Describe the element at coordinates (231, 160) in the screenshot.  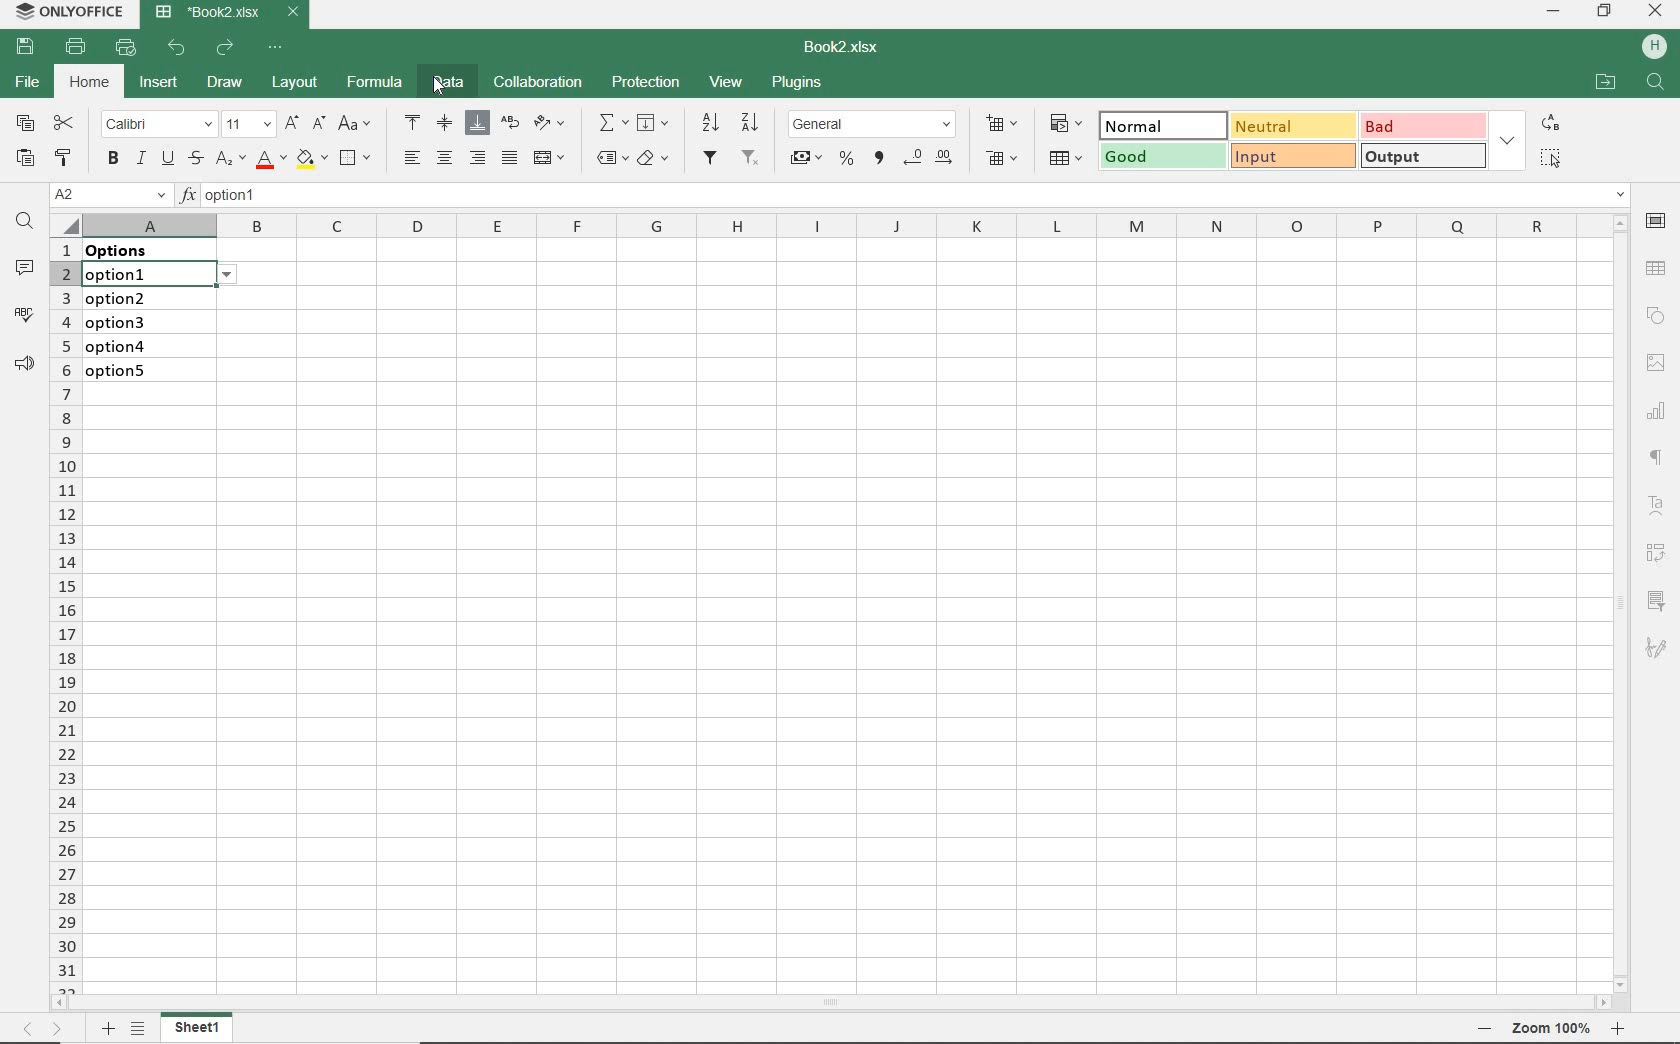
I see `SUPERSCRIPT/SUBSCRIPT` at that location.